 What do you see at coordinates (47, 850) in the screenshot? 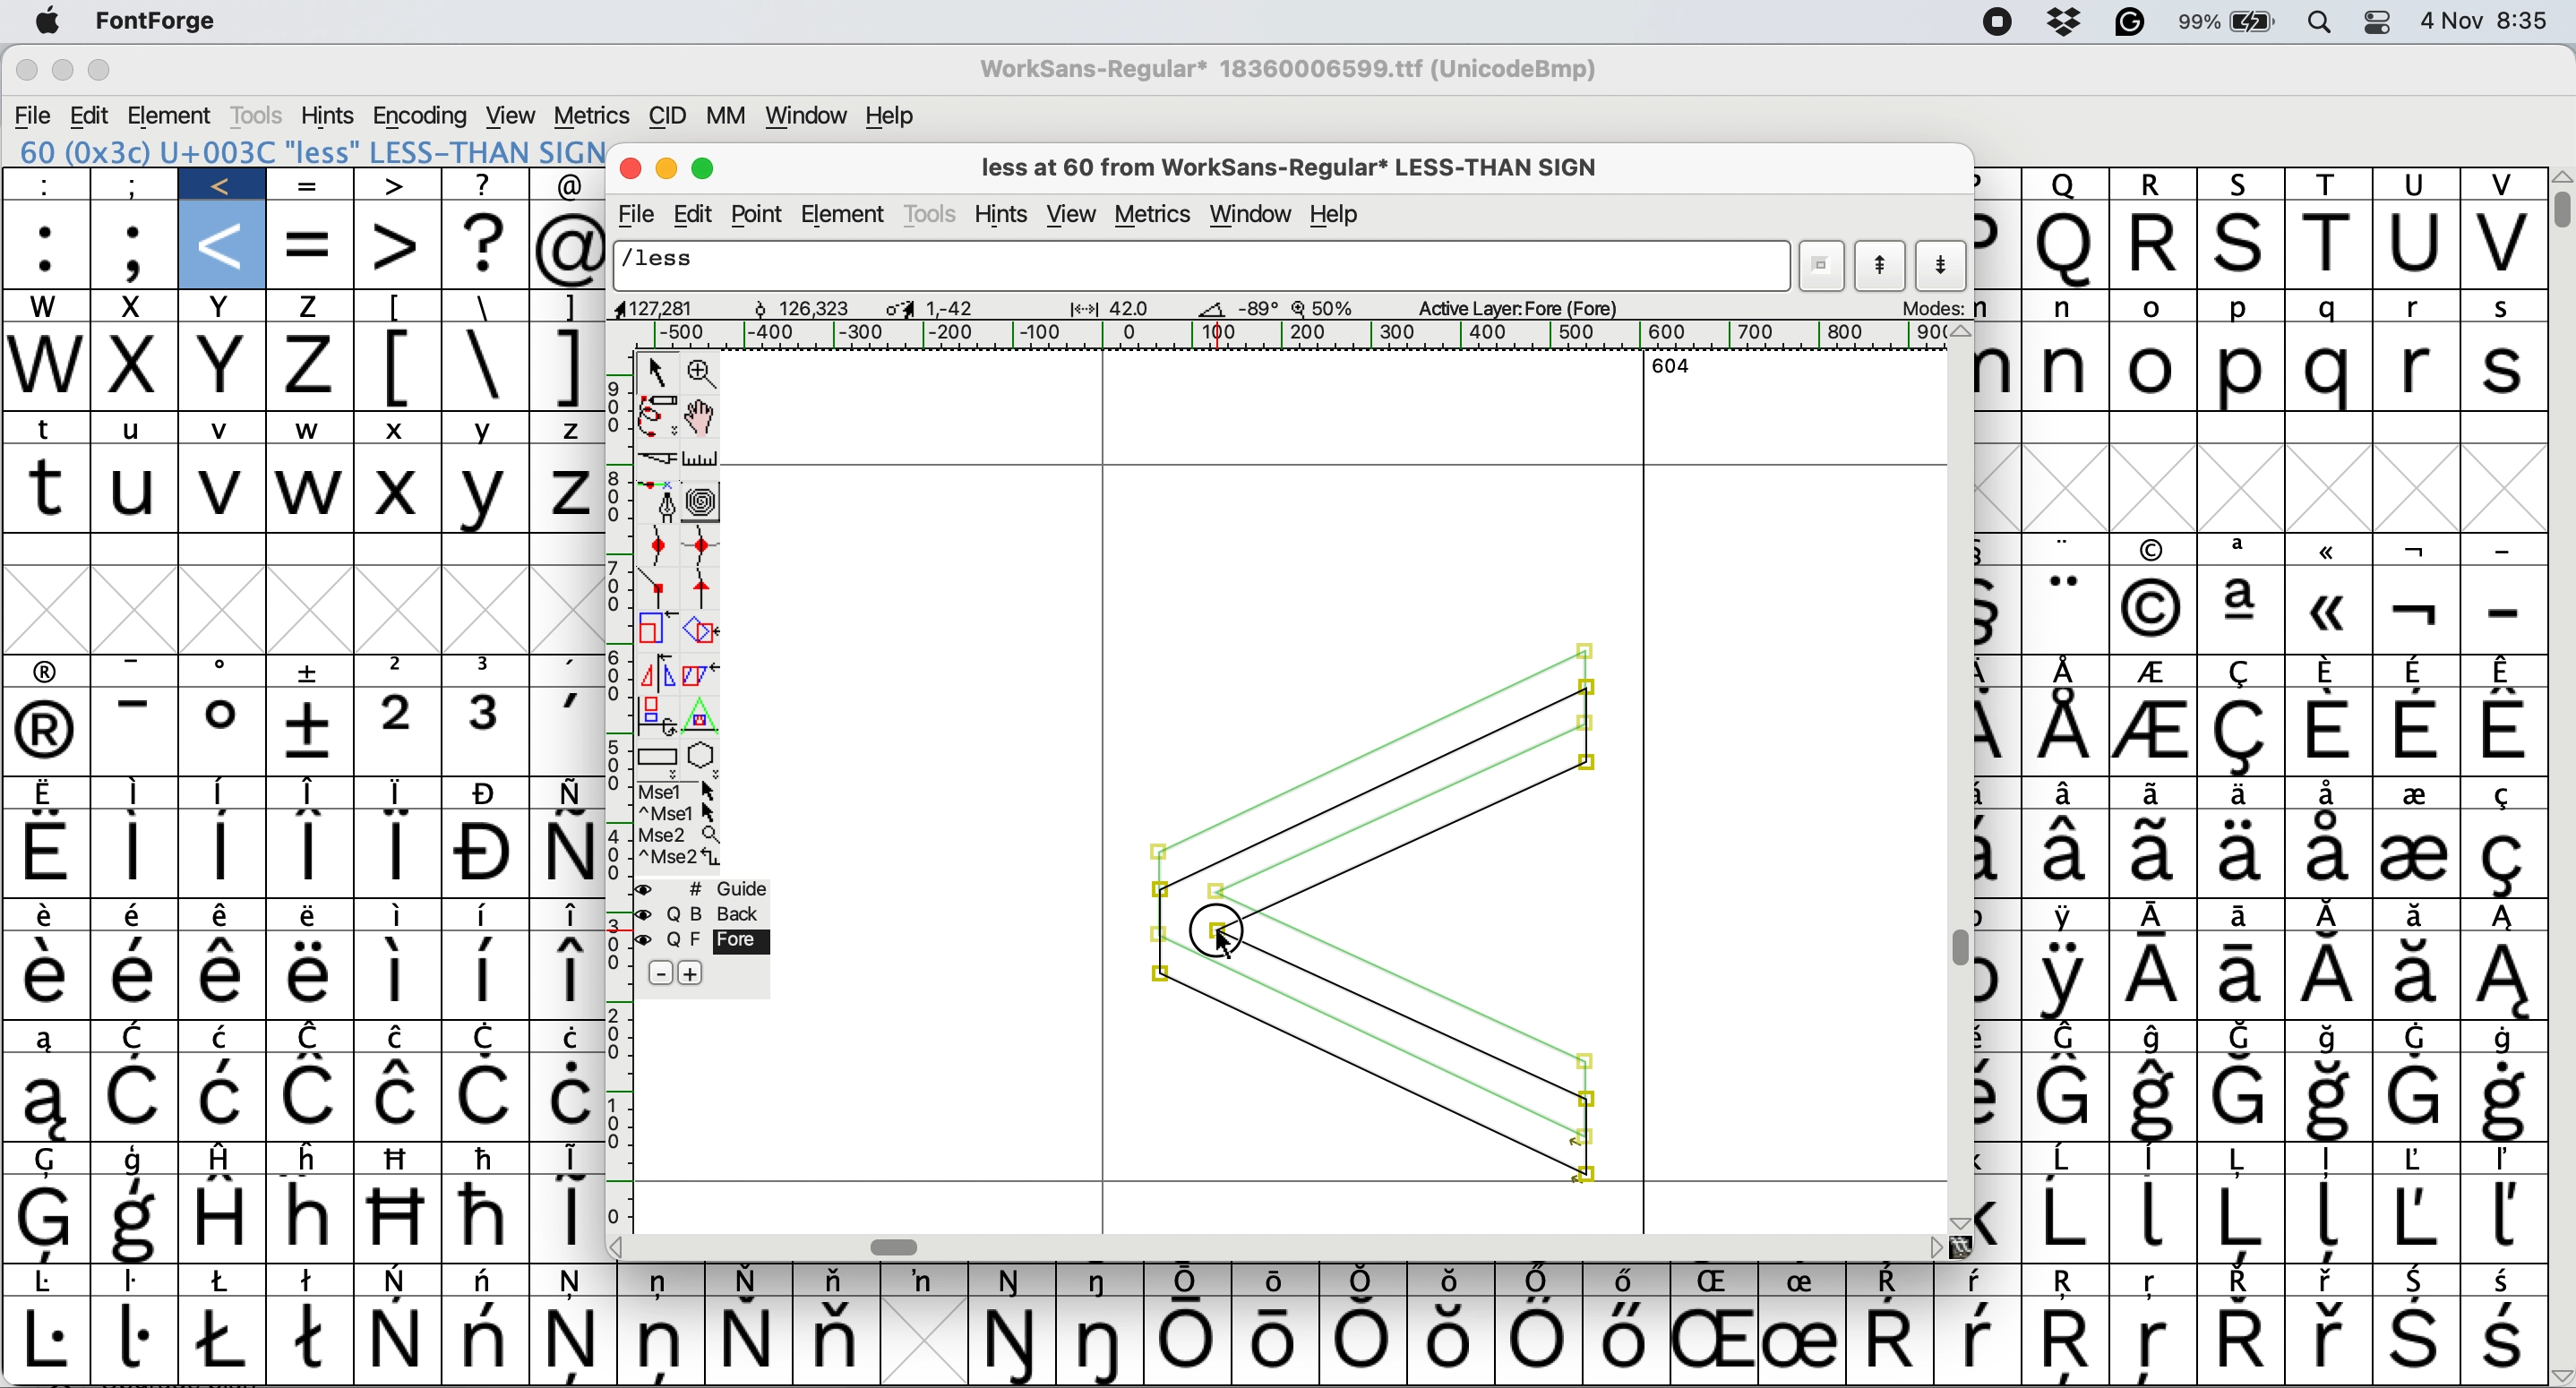
I see `Symbol` at bounding box center [47, 850].